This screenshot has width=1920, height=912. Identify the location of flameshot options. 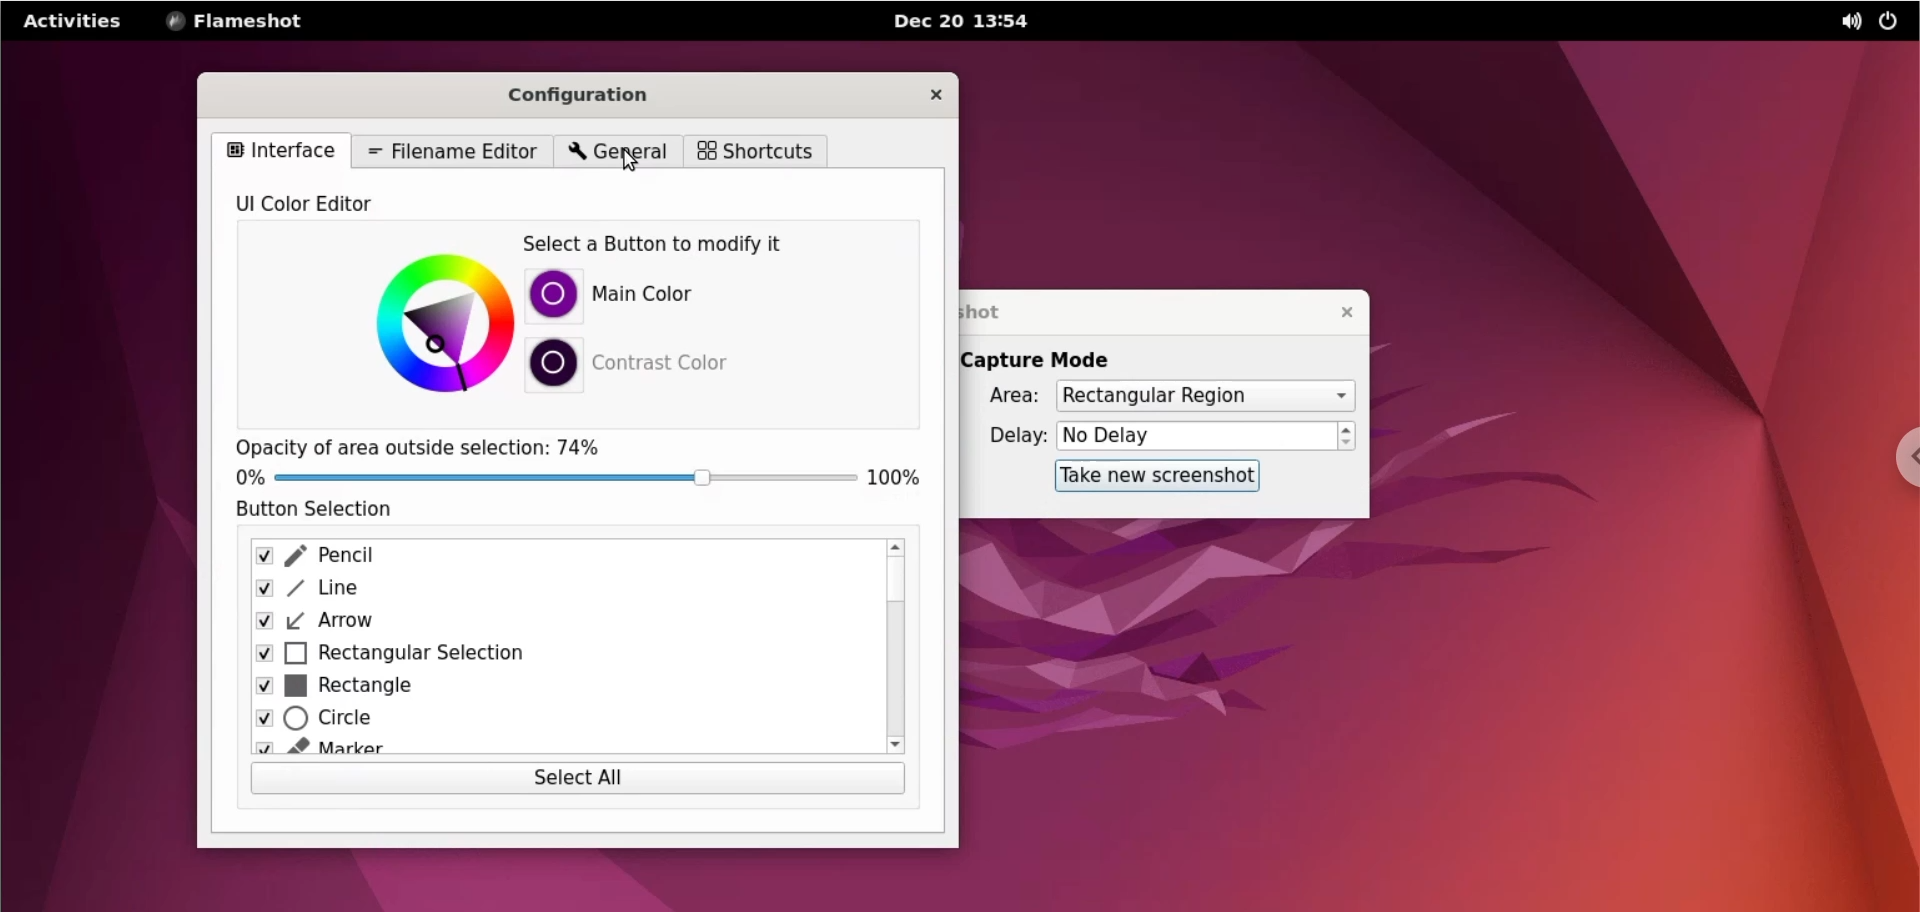
(242, 20).